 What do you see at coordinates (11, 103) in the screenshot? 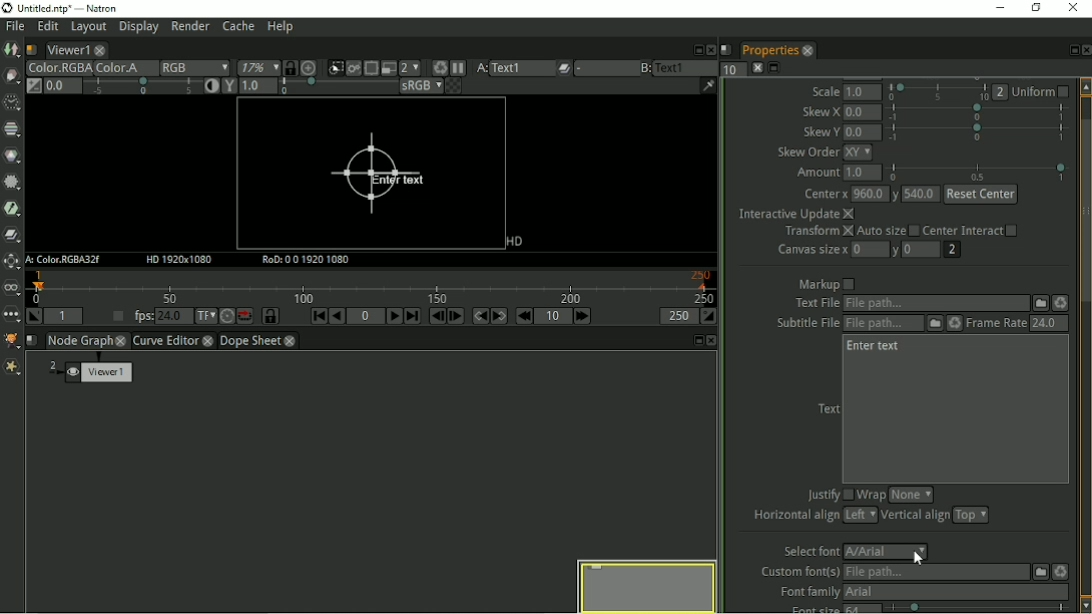
I see `Time` at bounding box center [11, 103].